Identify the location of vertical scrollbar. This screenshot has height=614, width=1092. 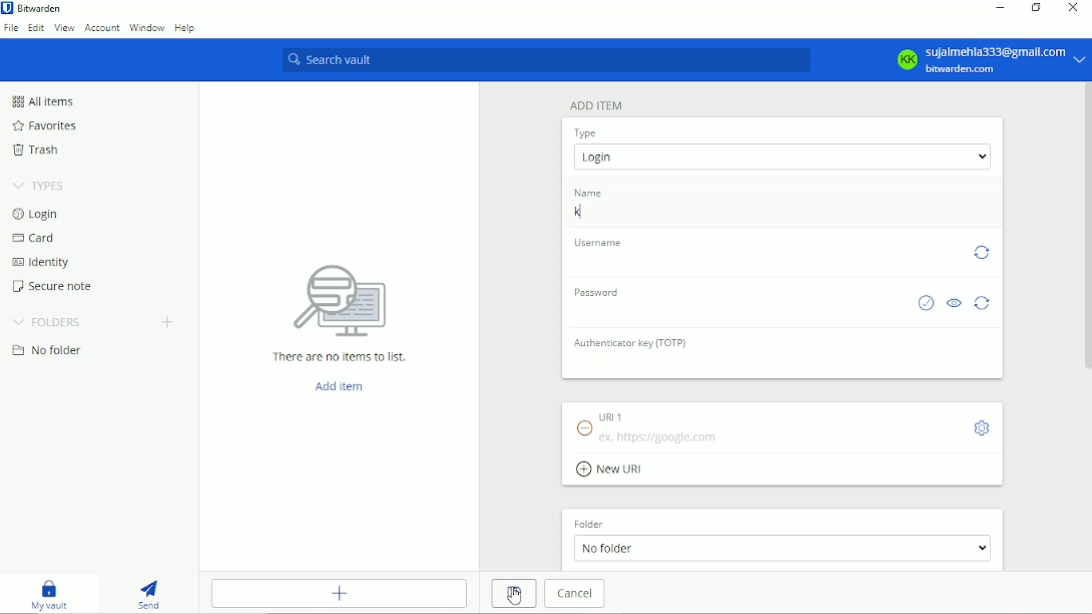
(1088, 228).